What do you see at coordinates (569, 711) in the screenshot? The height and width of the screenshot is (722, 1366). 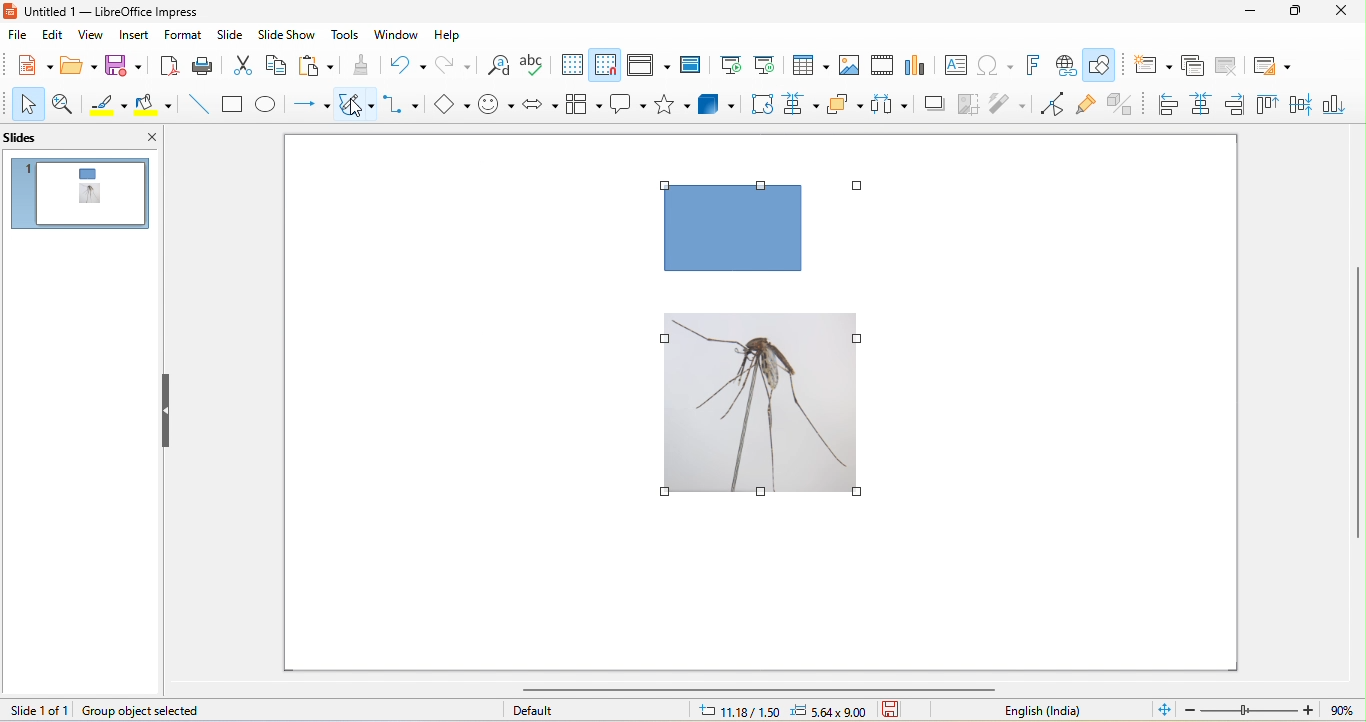 I see `default` at bounding box center [569, 711].